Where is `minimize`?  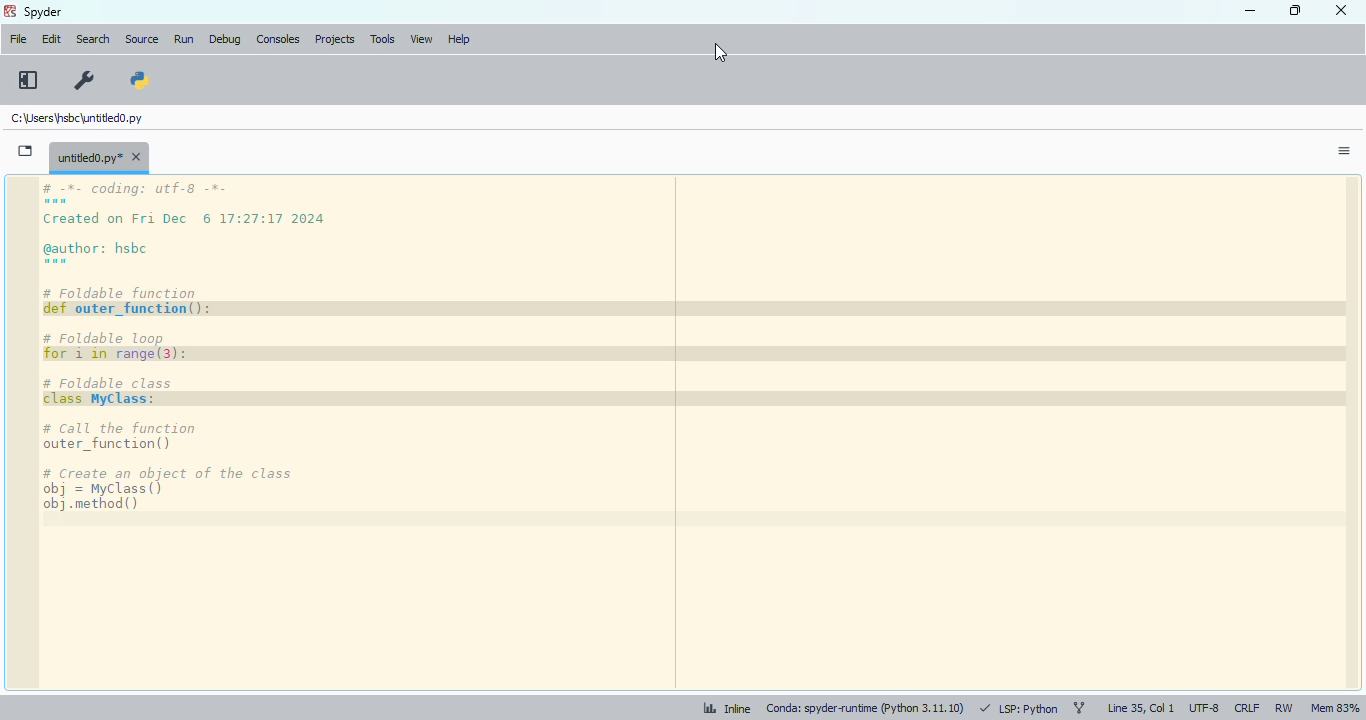
minimize is located at coordinates (1249, 11).